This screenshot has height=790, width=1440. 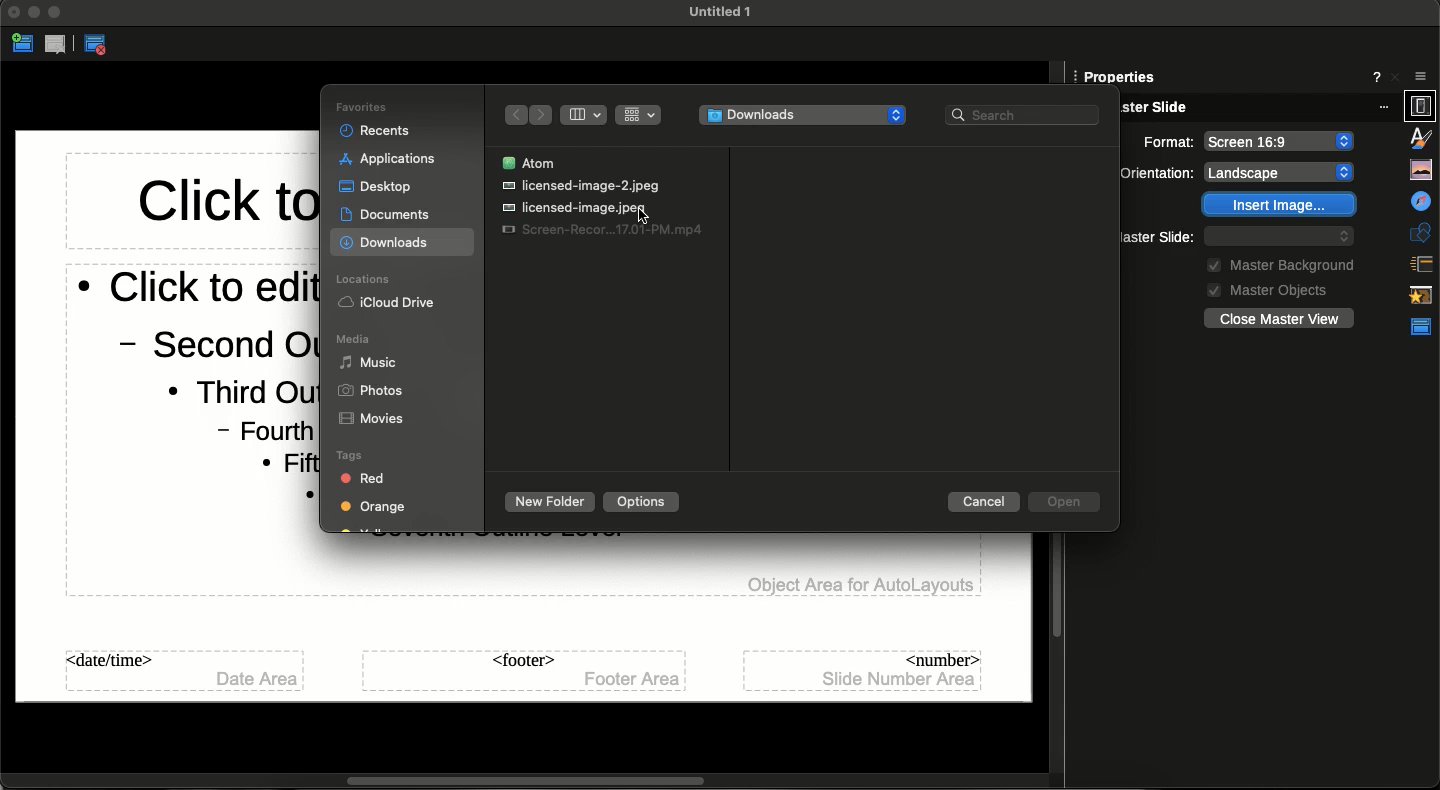 What do you see at coordinates (602, 230) in the screenshot?
I see `File` at bounding box center [602, 230].